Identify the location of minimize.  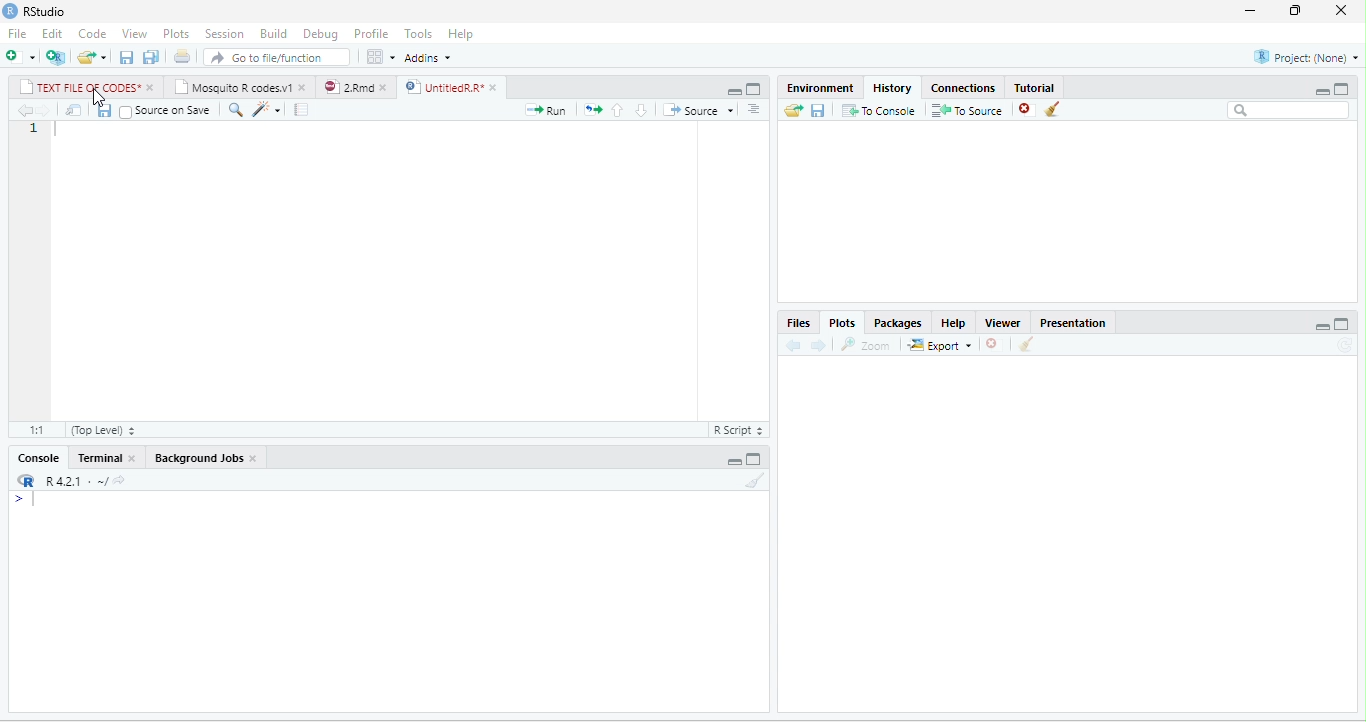
(1322, 326).